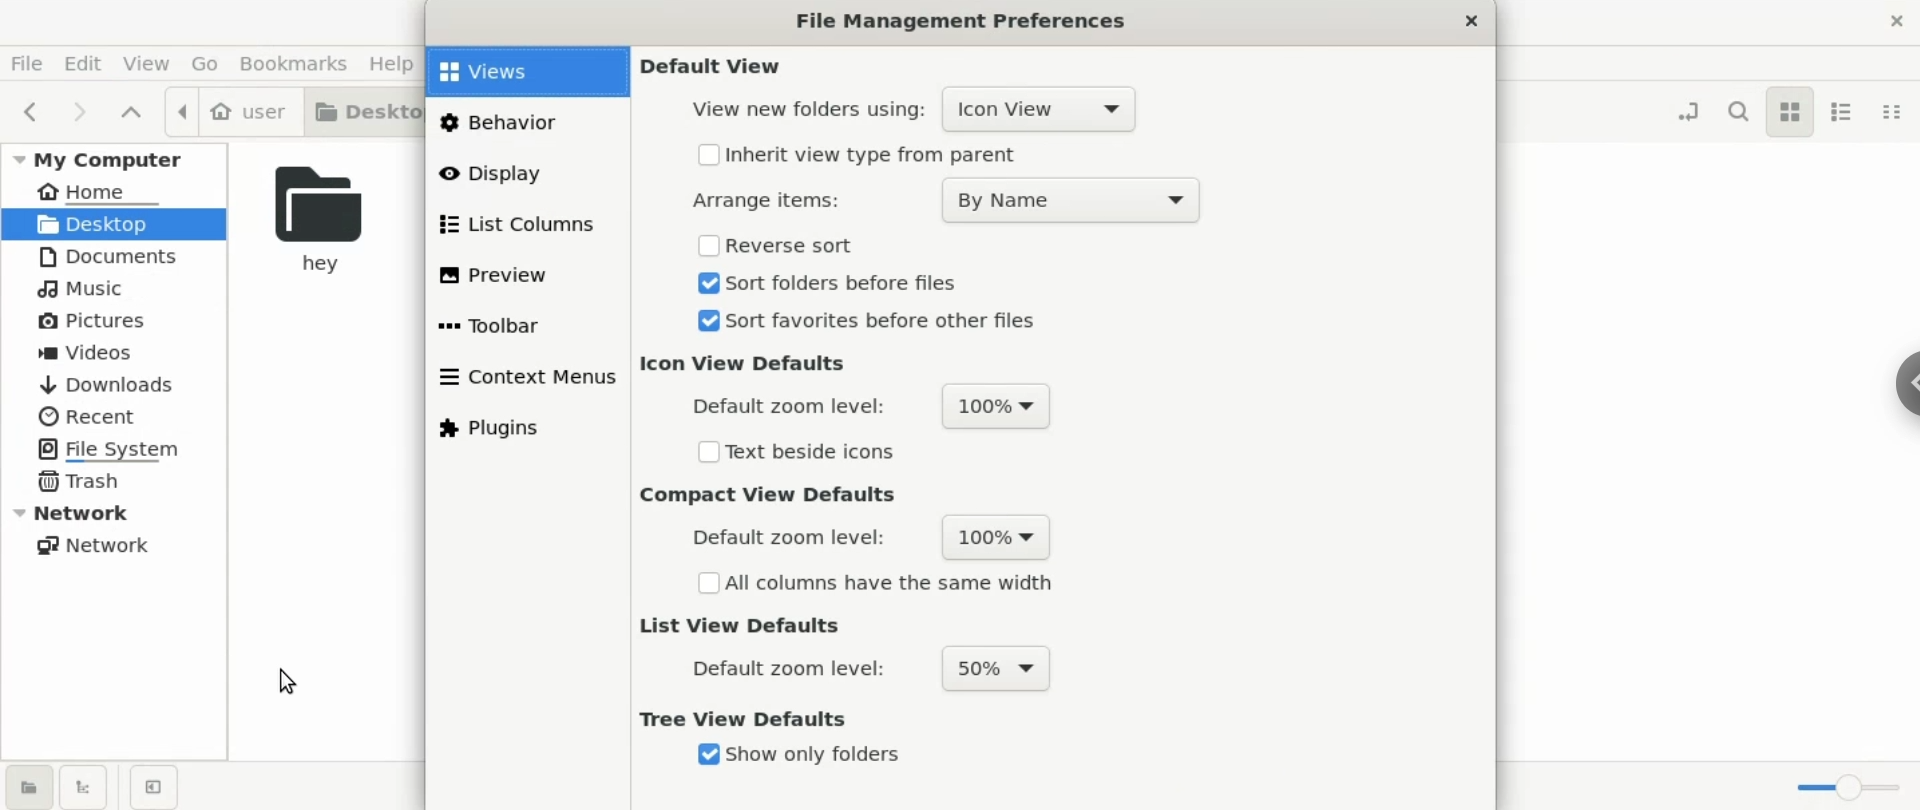  I want to click on close sidebars, so click(151, 786).